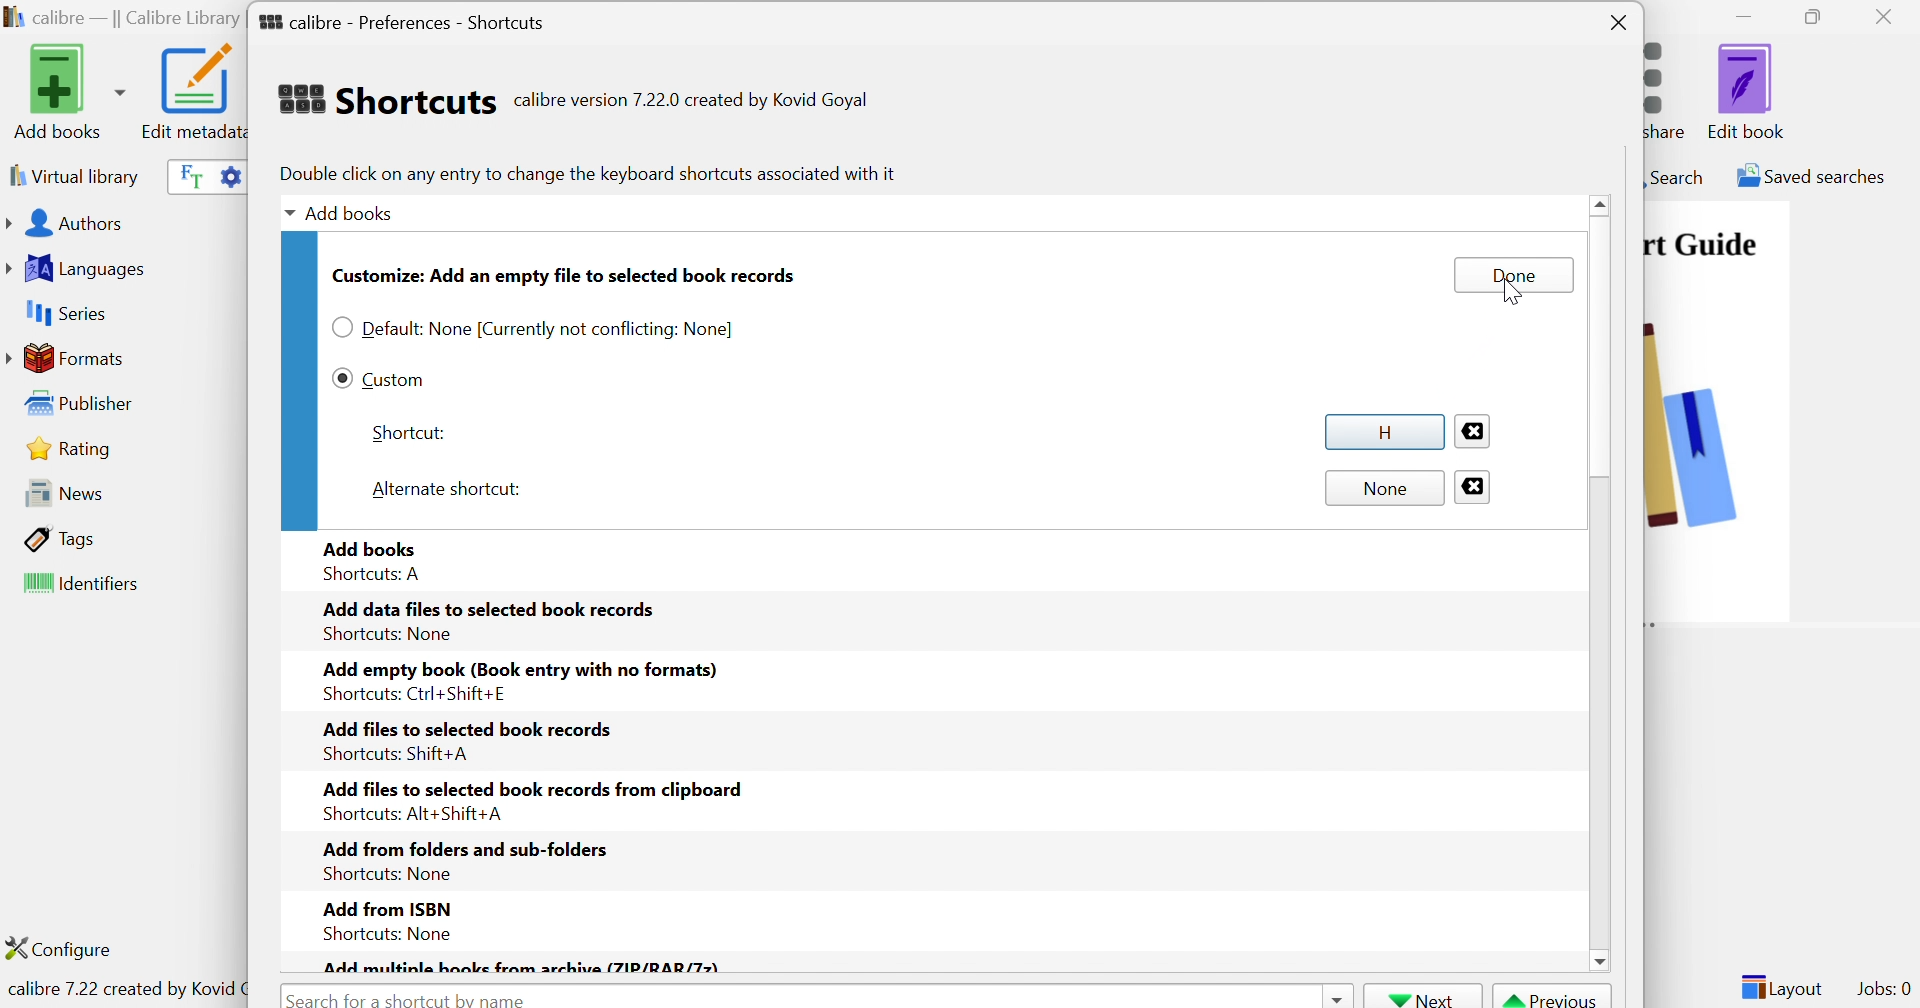  I want to click on Add files to selected book records, so click(468, 727).